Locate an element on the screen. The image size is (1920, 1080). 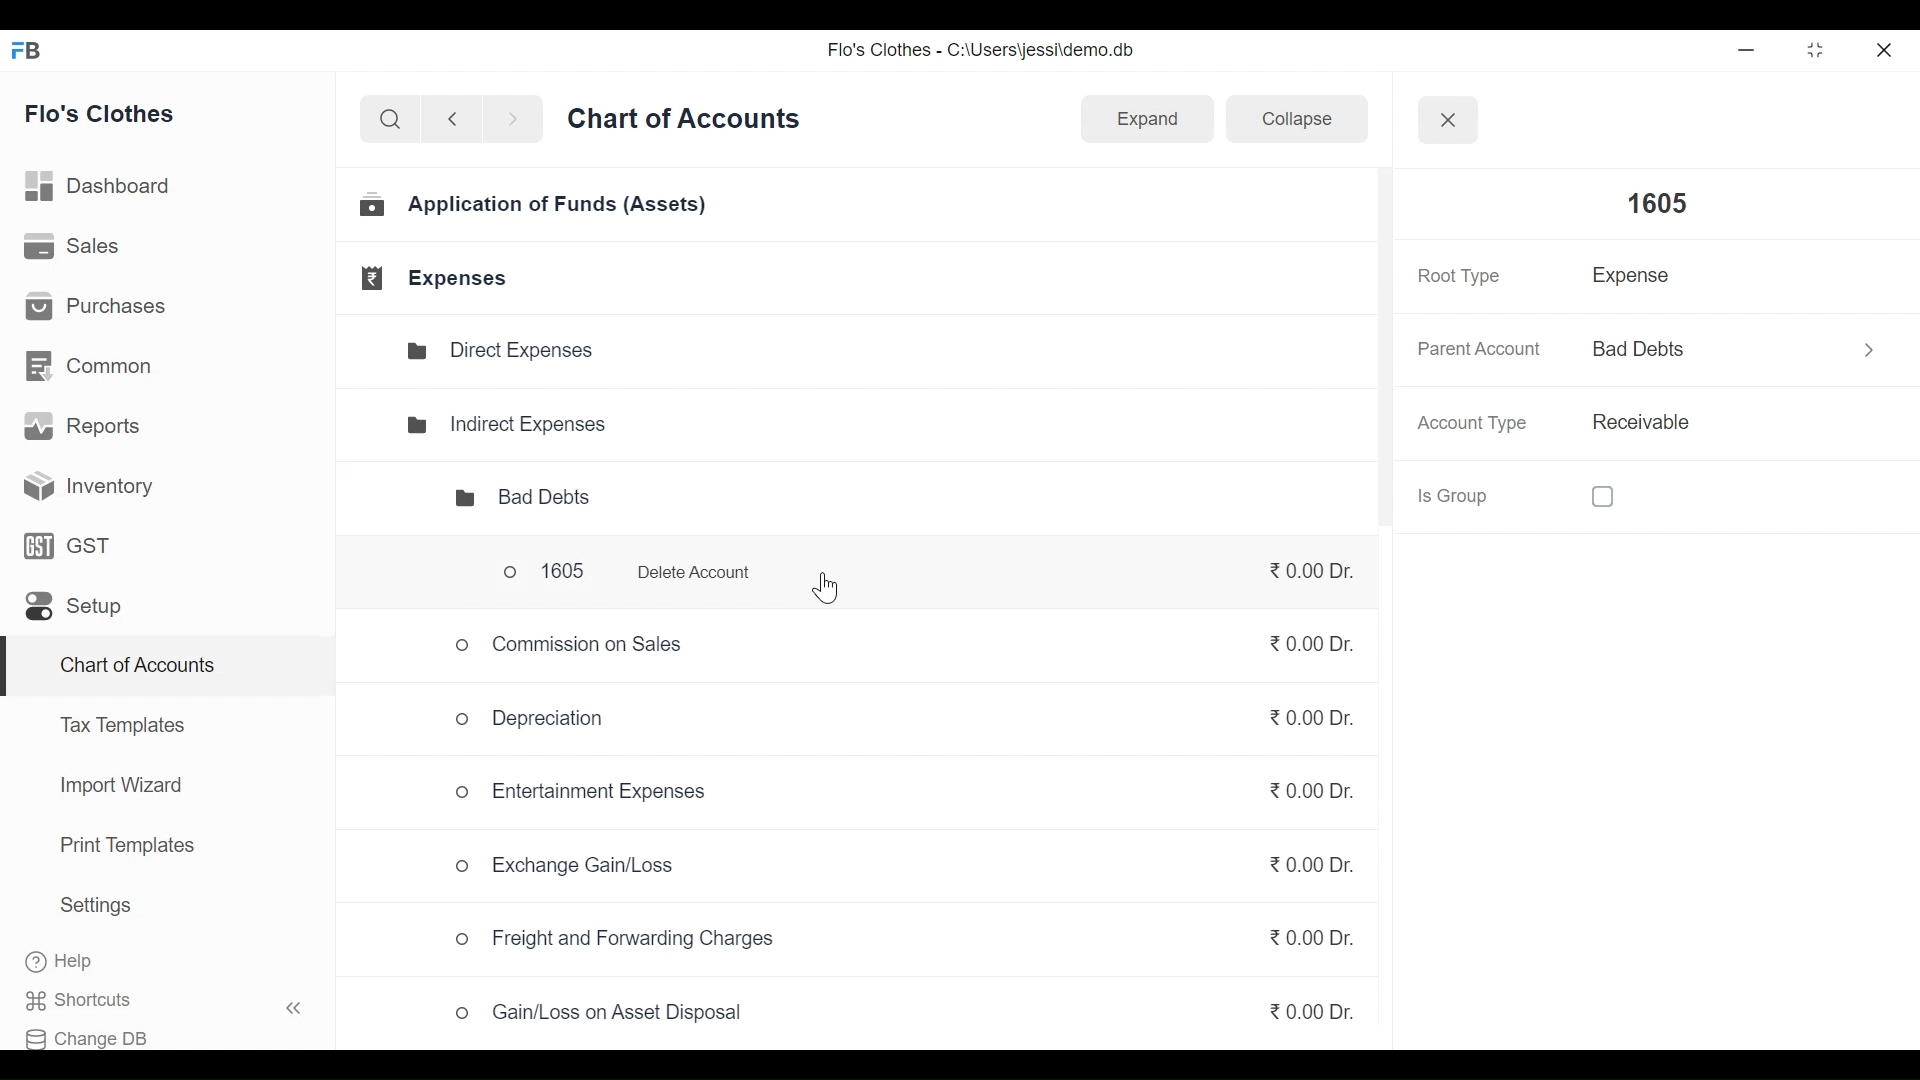
minimize is located at coordinates (1750, 50).